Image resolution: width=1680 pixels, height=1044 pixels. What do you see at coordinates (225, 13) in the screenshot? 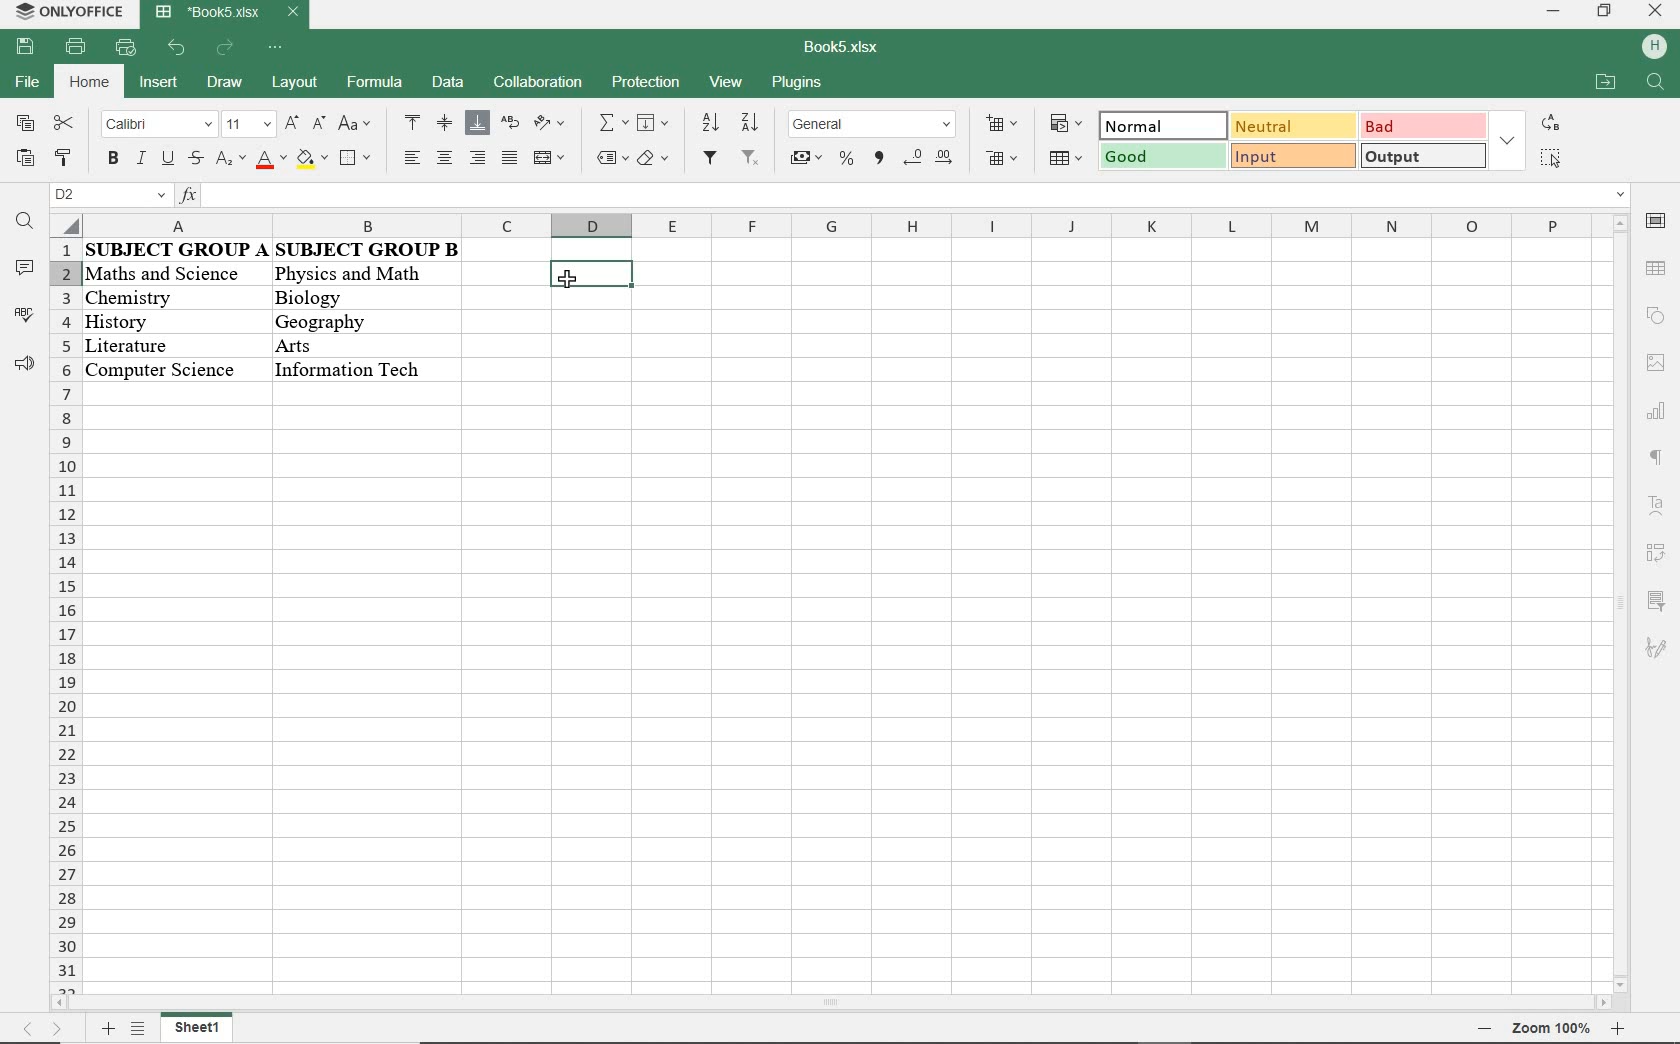
I see `document name` at bounding box center [225, 13].